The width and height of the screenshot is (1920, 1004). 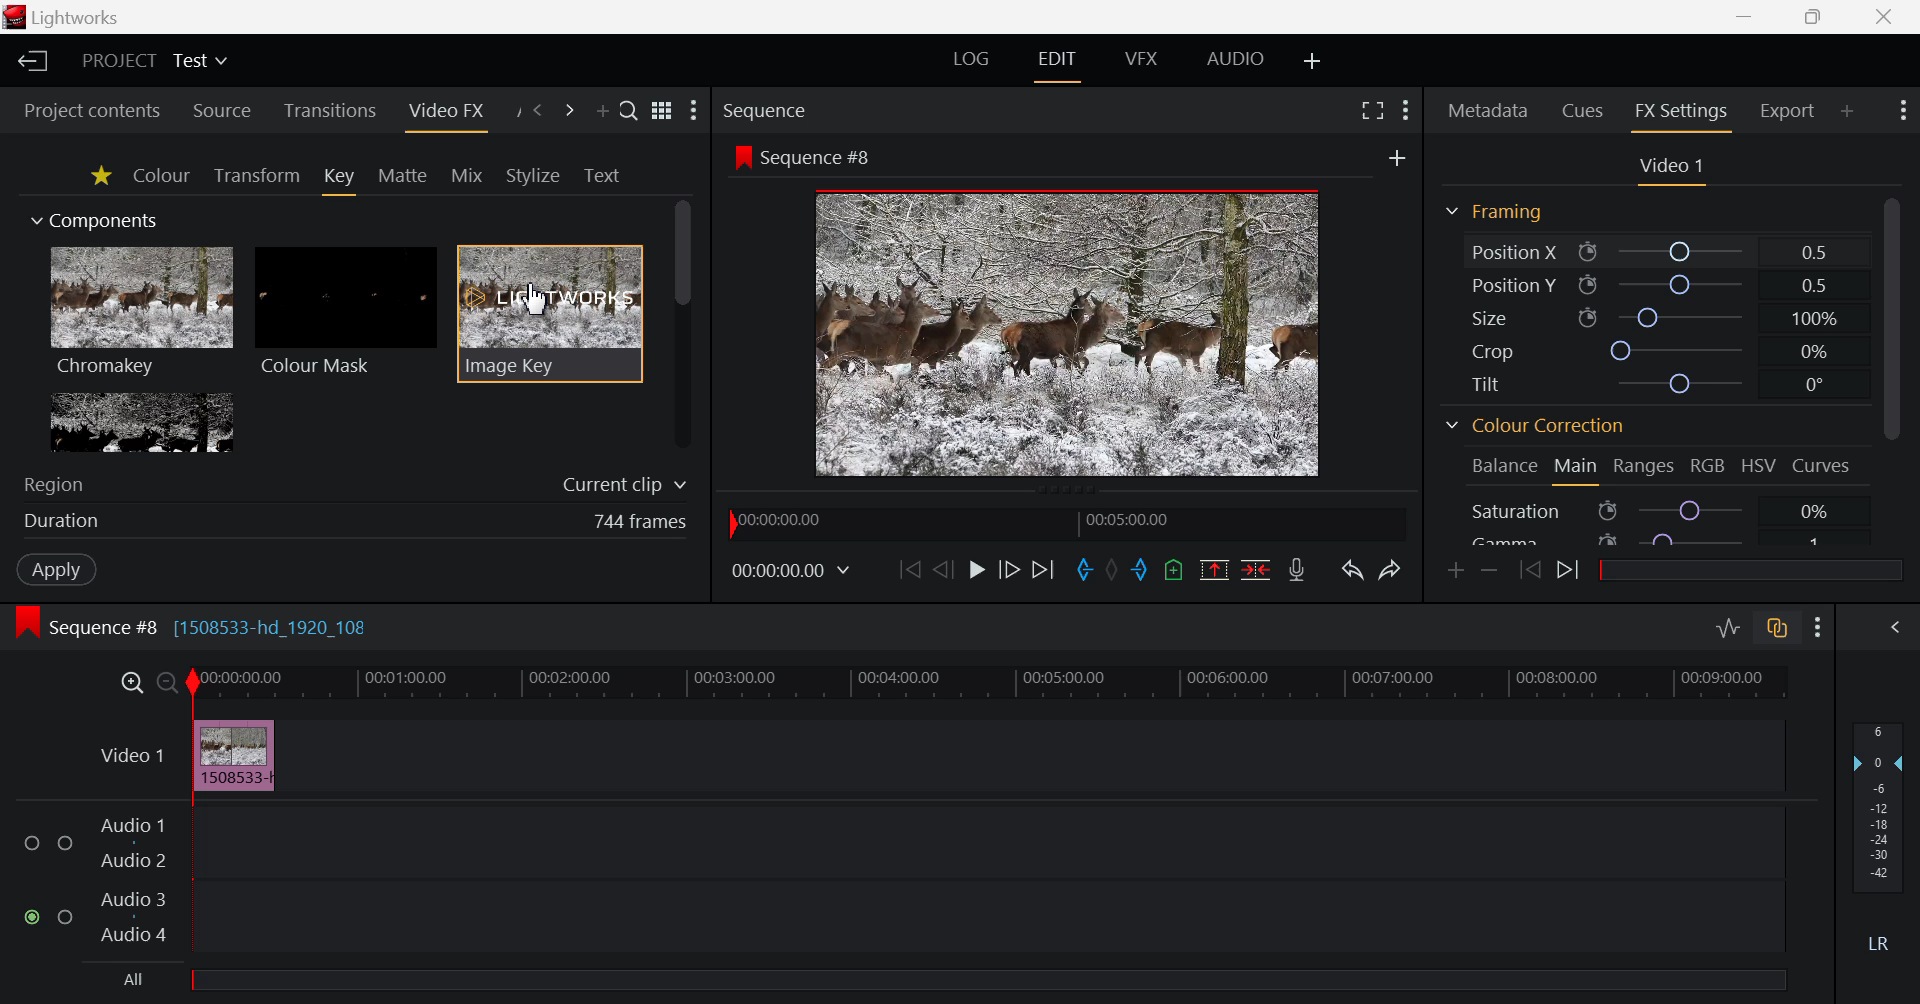 I want to click on Audio 1, so click(x=132, y=827).